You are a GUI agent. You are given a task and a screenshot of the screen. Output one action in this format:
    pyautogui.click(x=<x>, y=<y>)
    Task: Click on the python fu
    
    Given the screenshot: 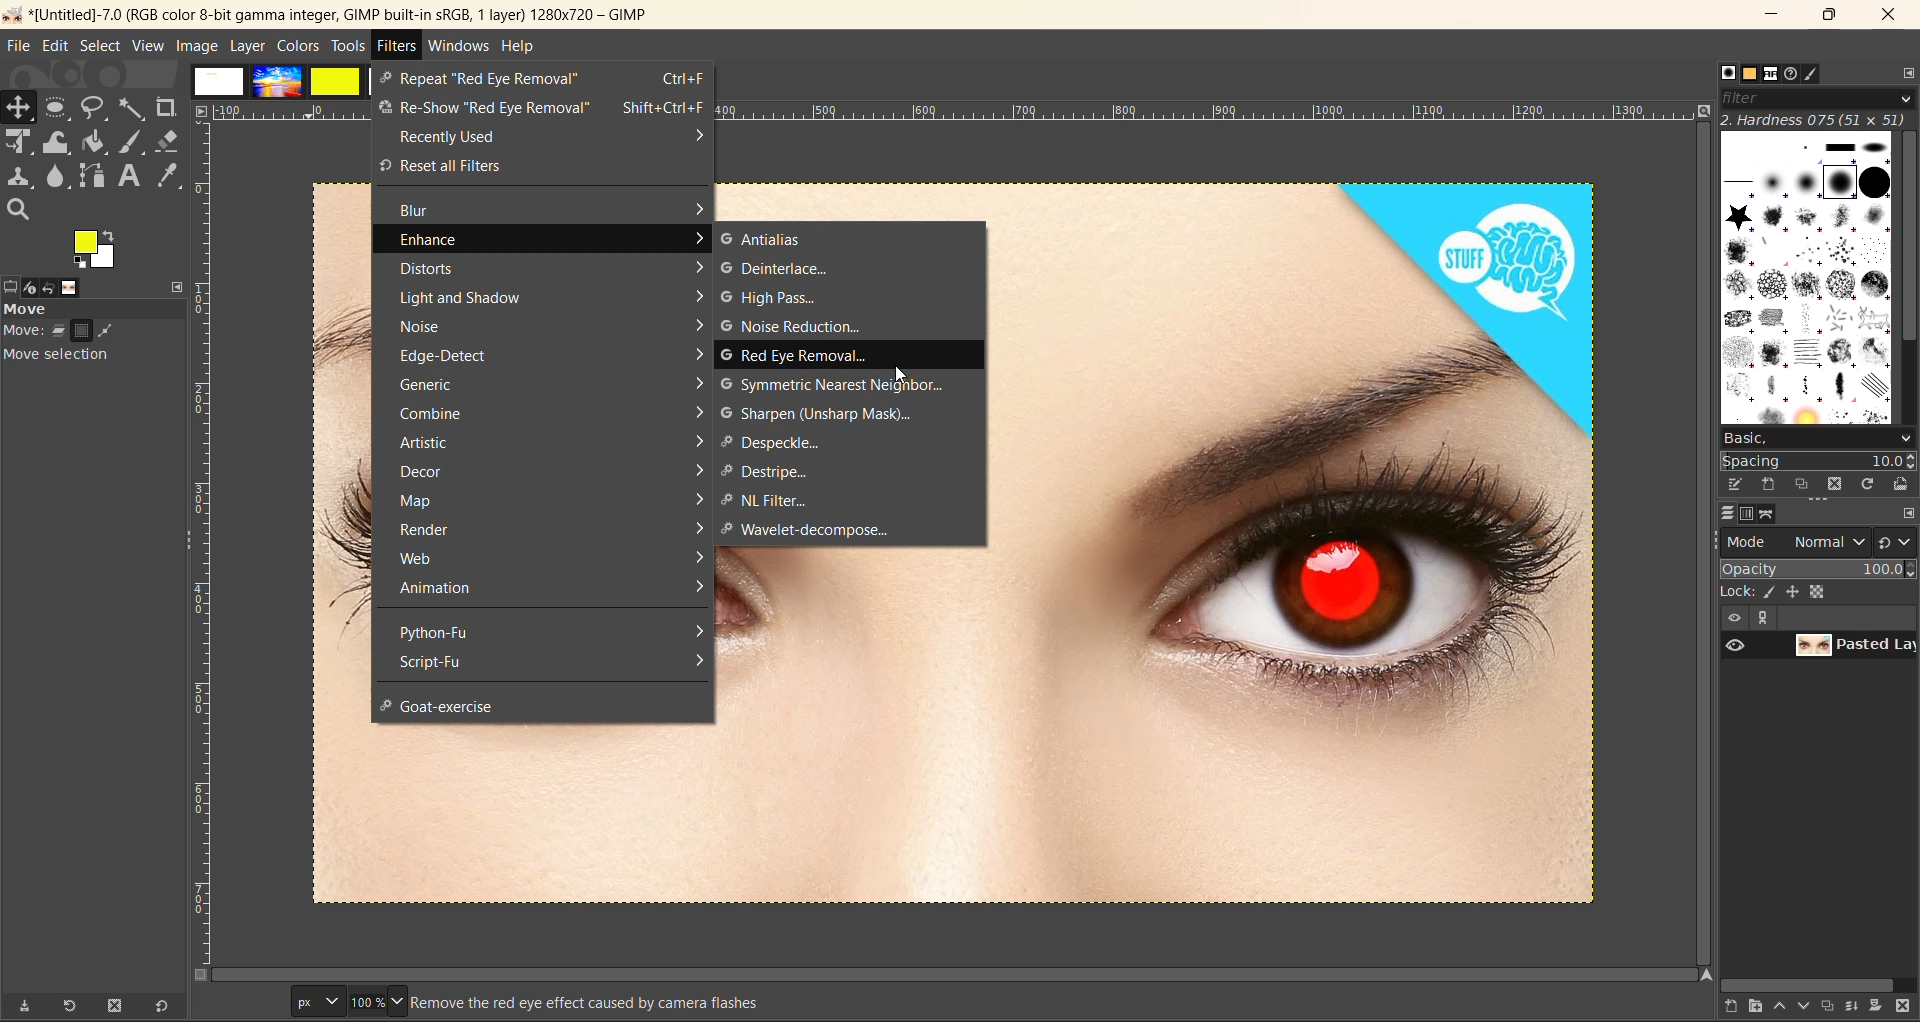 What is the action you would take?
    pyautogui.click(x=547, y=633)
    